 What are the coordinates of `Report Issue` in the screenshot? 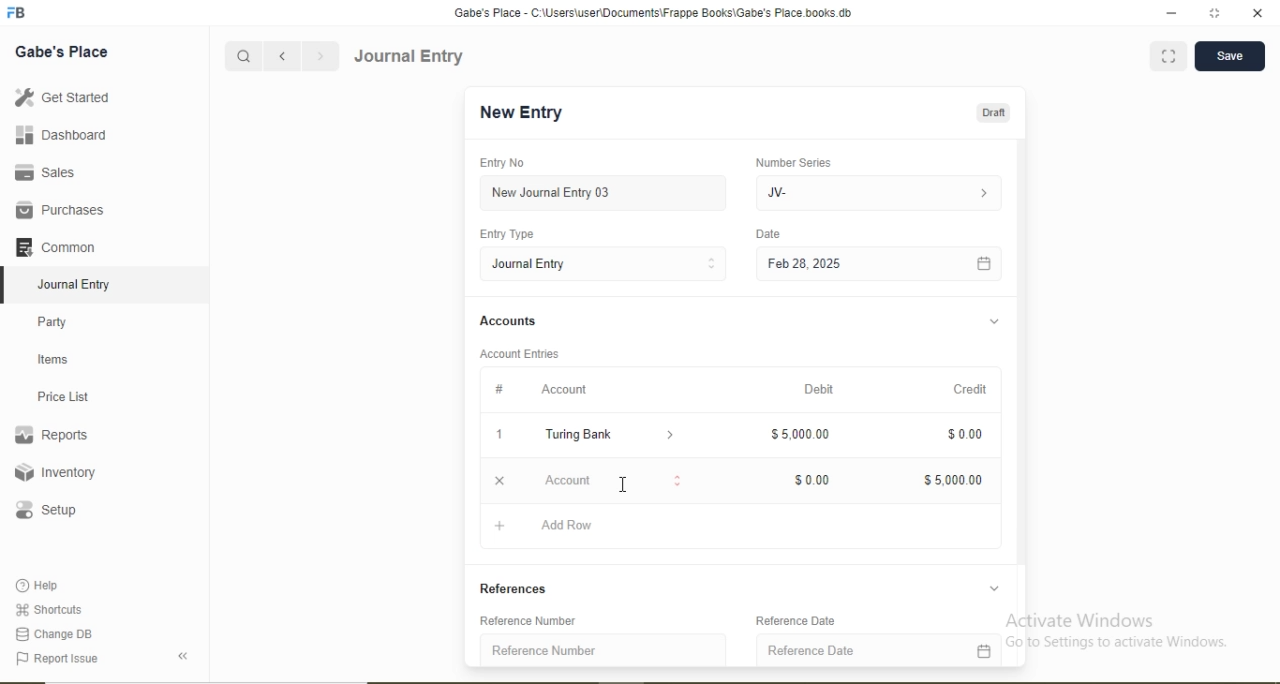 It's located at (56, 659).